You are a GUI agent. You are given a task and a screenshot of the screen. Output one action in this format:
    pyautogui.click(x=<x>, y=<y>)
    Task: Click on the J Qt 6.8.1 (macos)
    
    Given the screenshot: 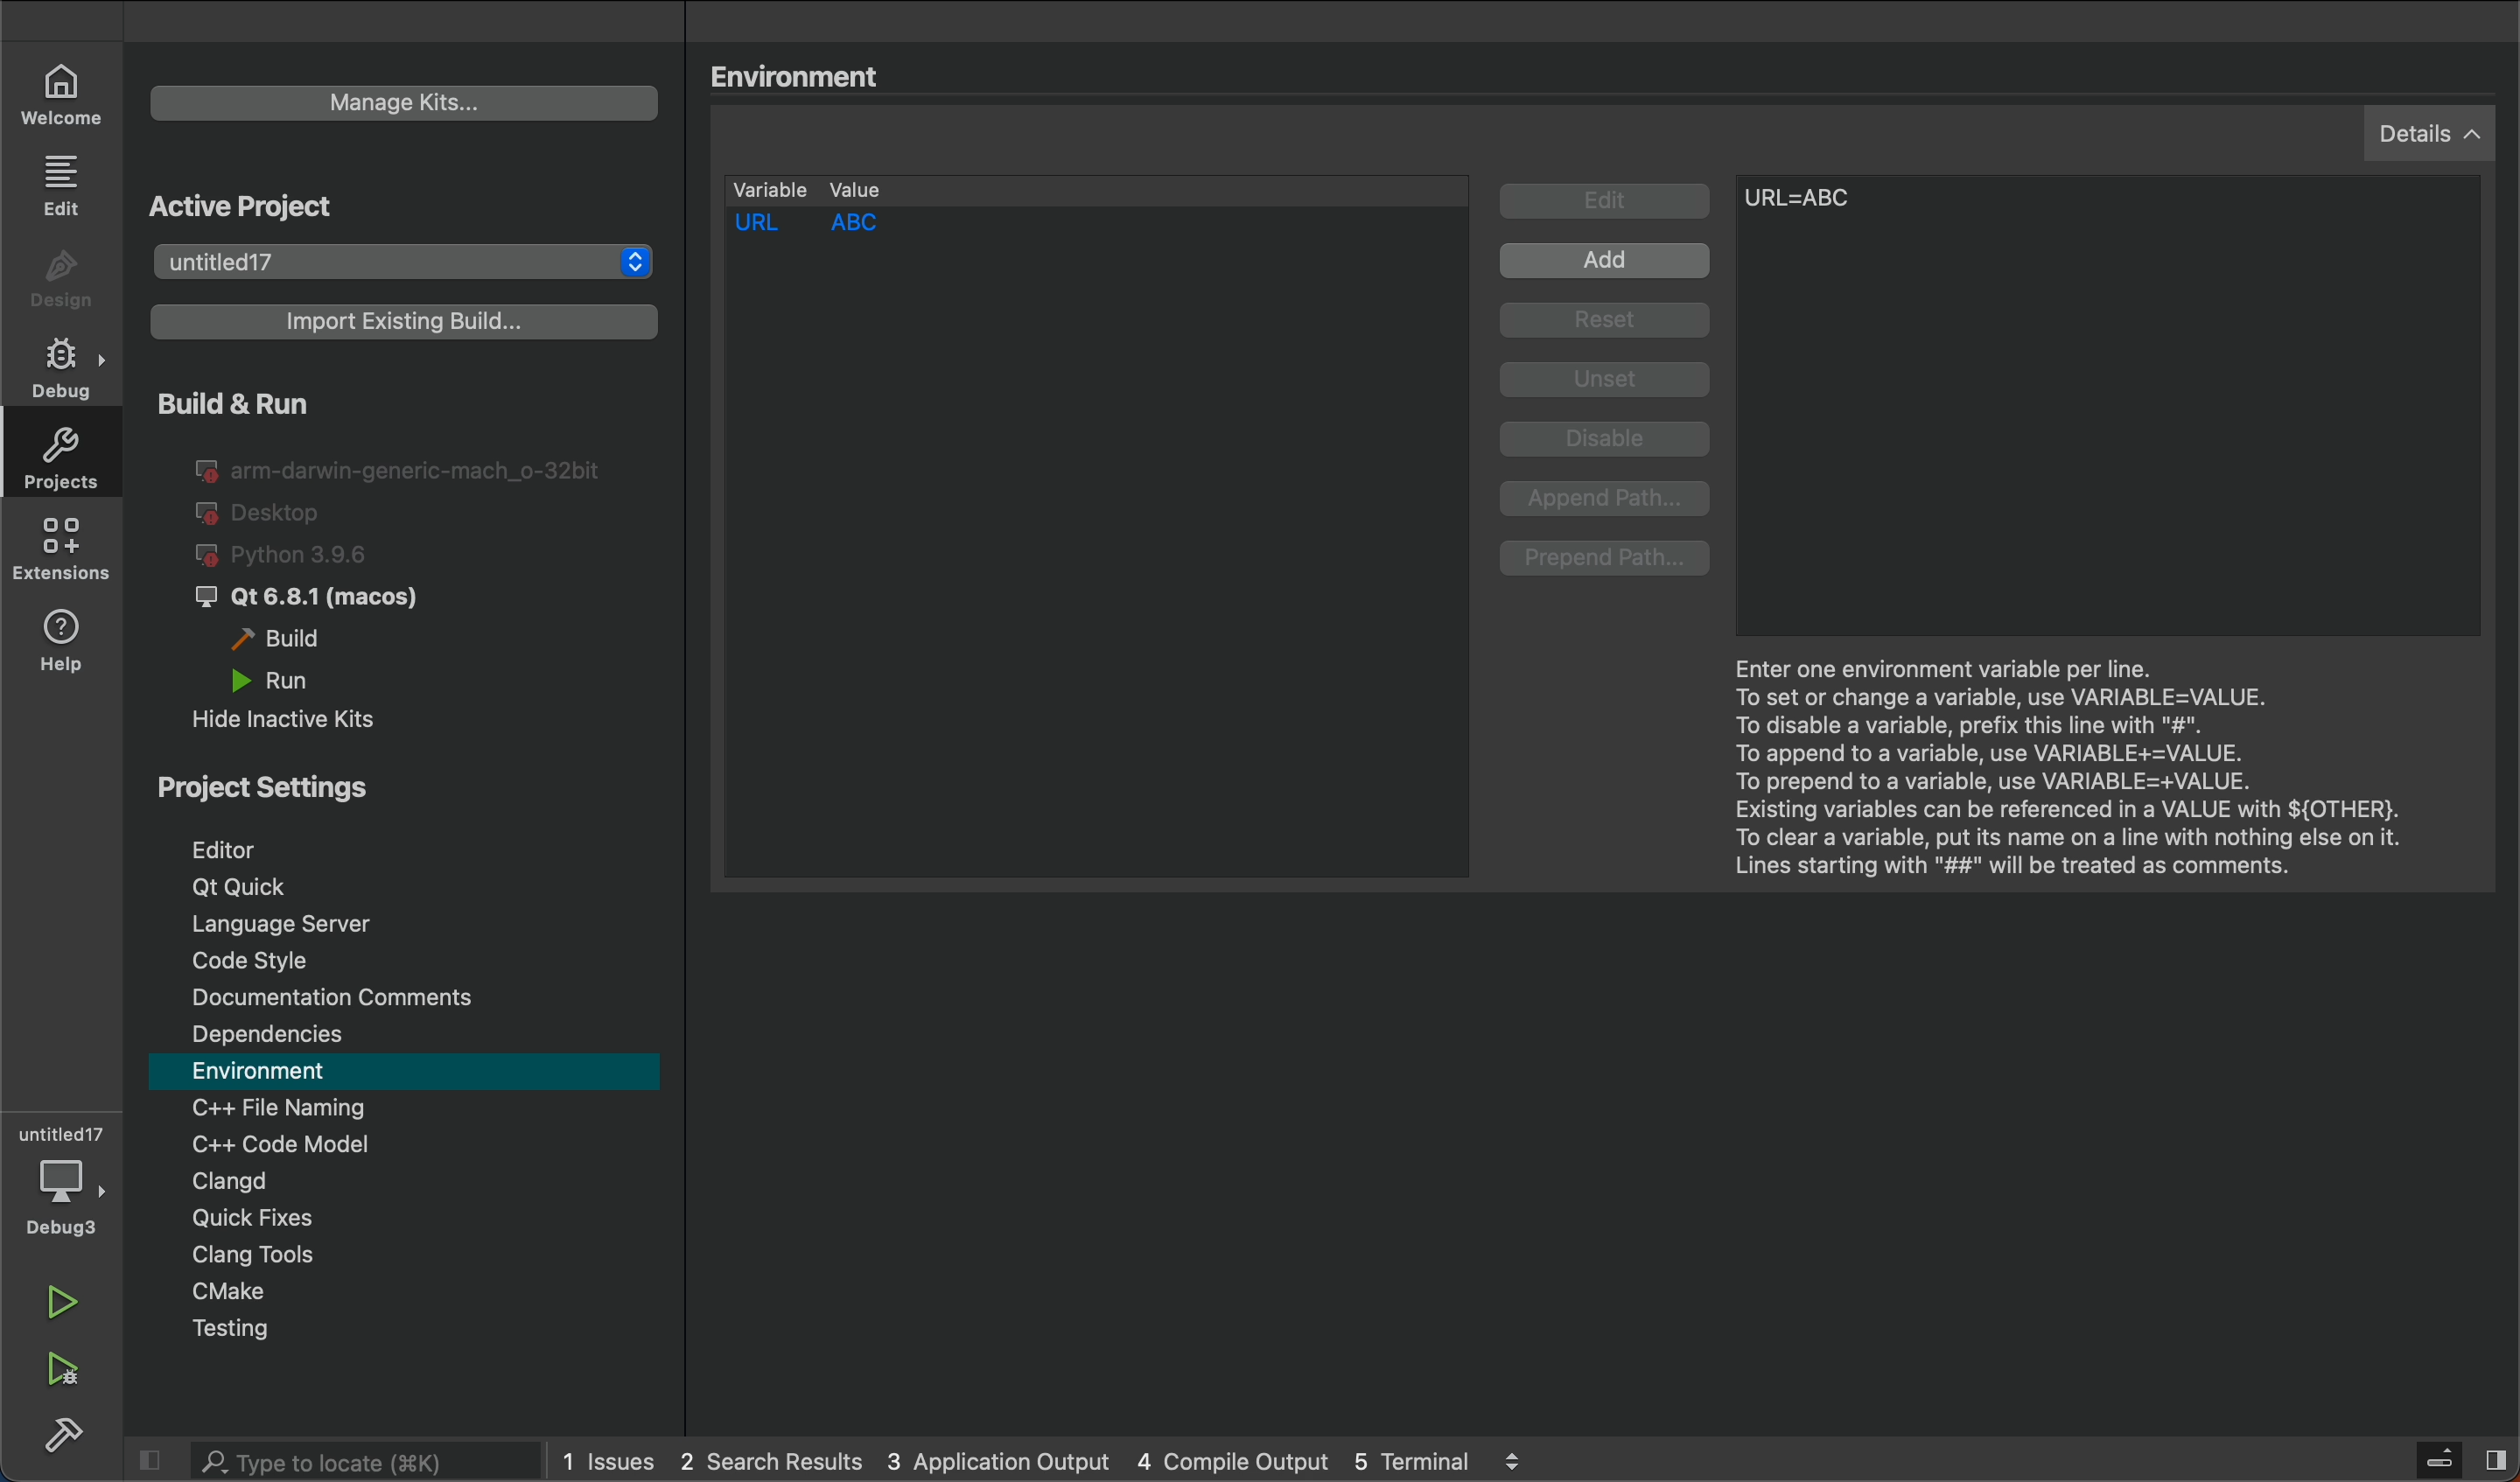 What is the action you would take?
    pyautogui.click(x=325, y=599)
    